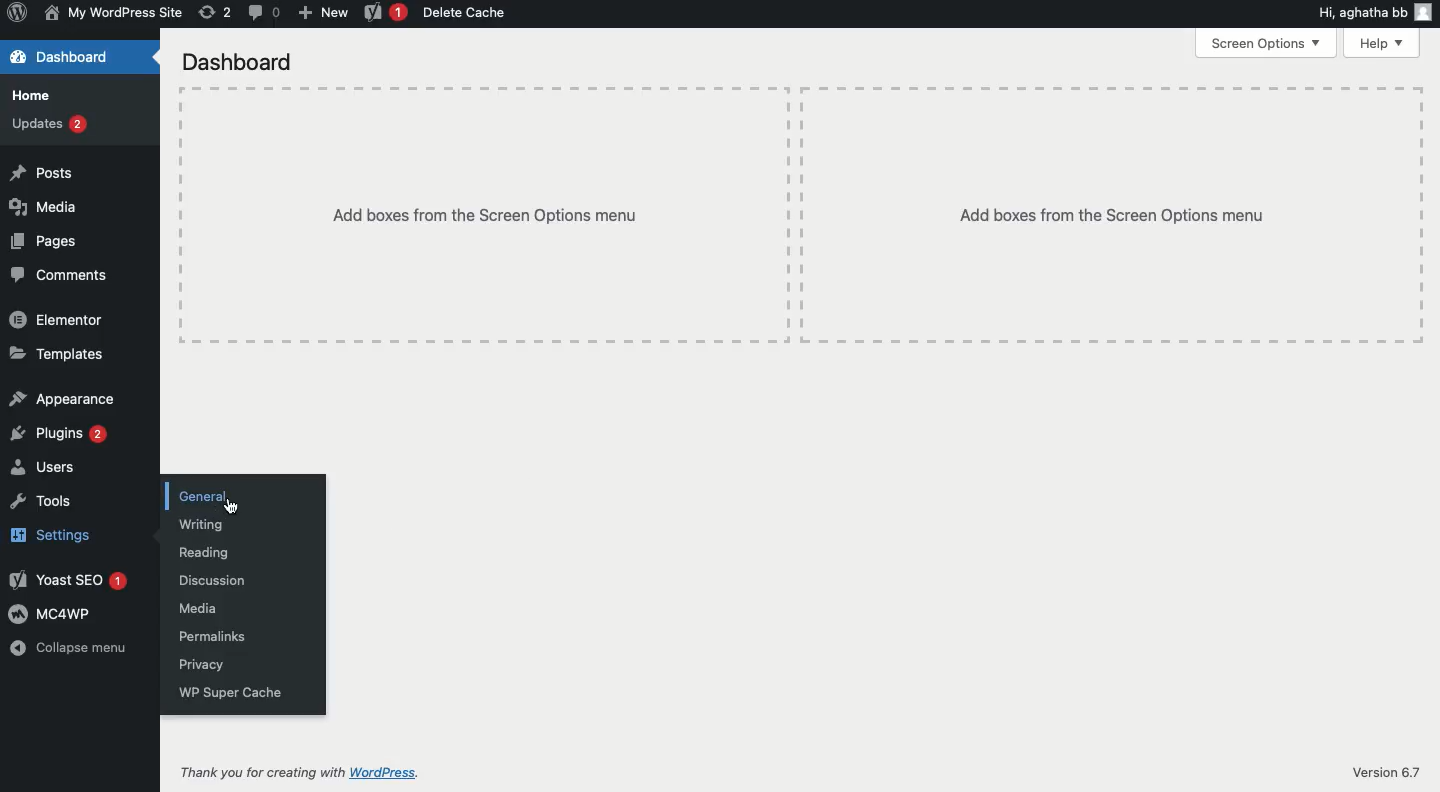 The width and height of the screenshot is (1440, 792). Describe the element at coordinates (66, 579) in the screenshot. I see `Yoast` at that location.